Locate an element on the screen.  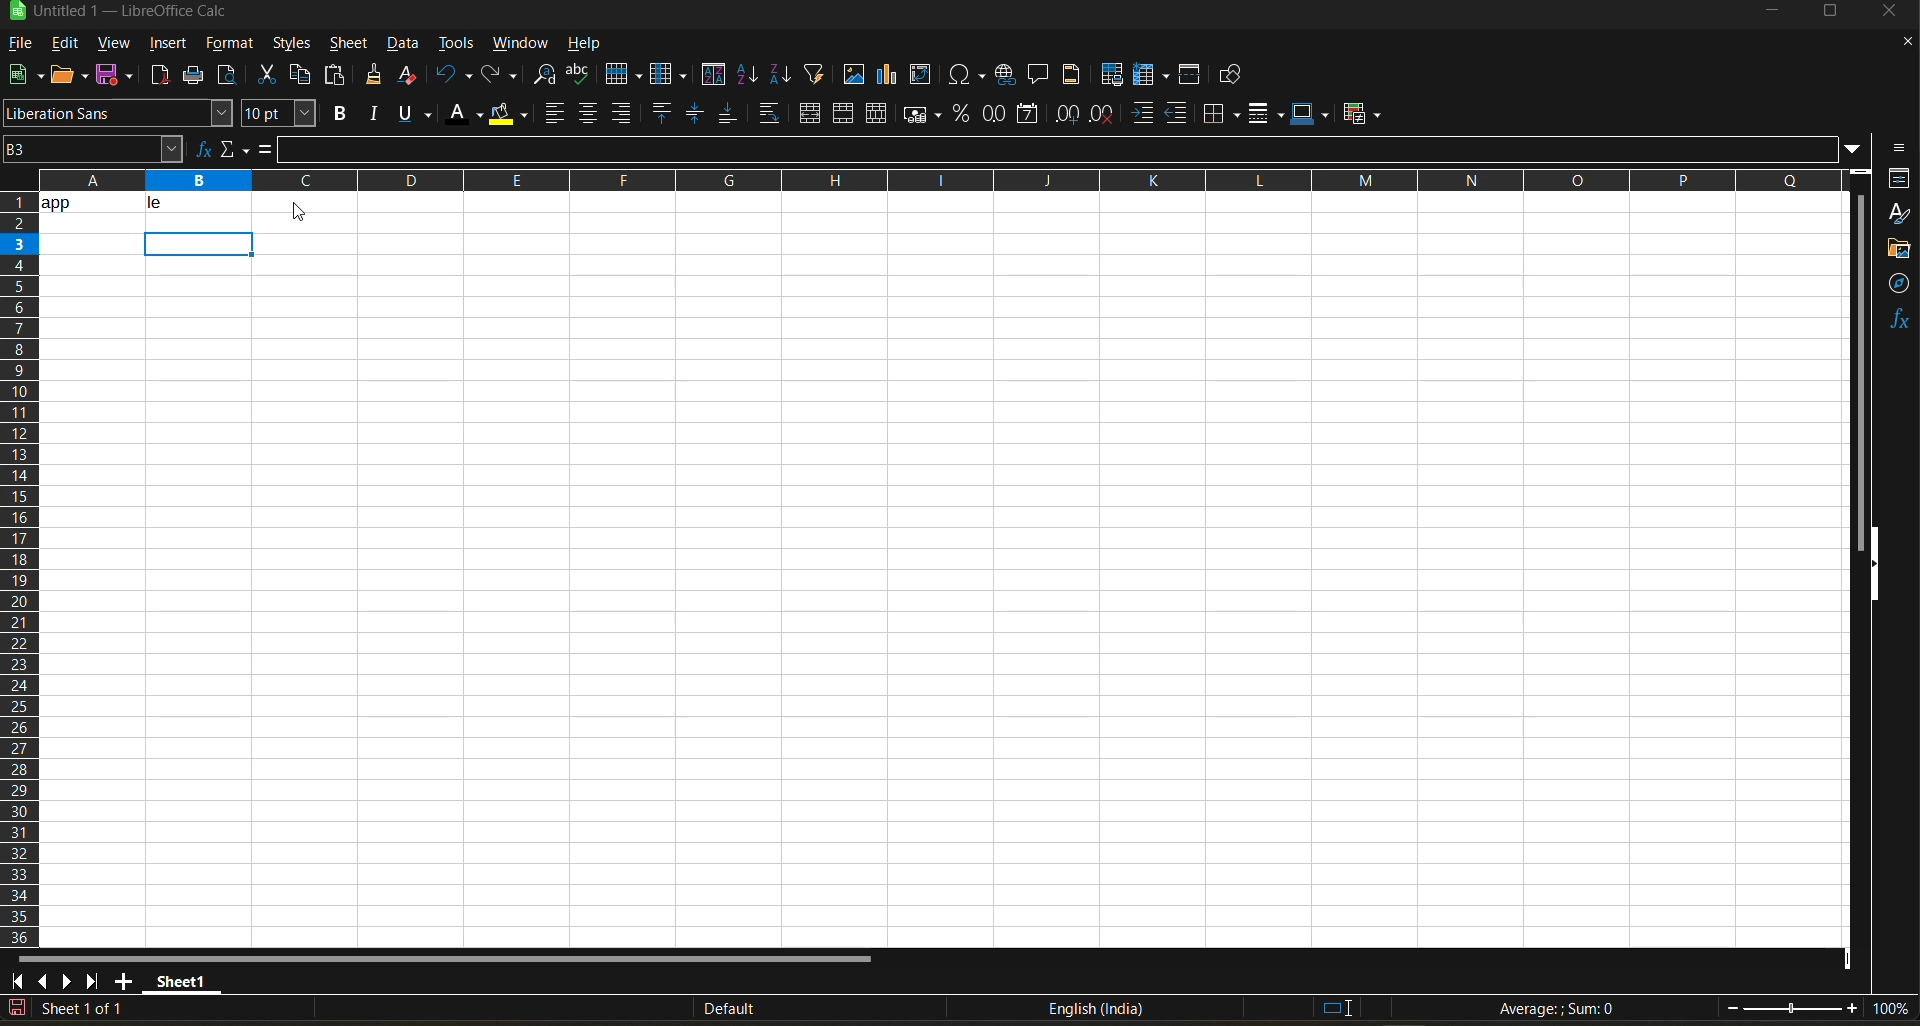
sort ascending is located at coordinates (749, 76).